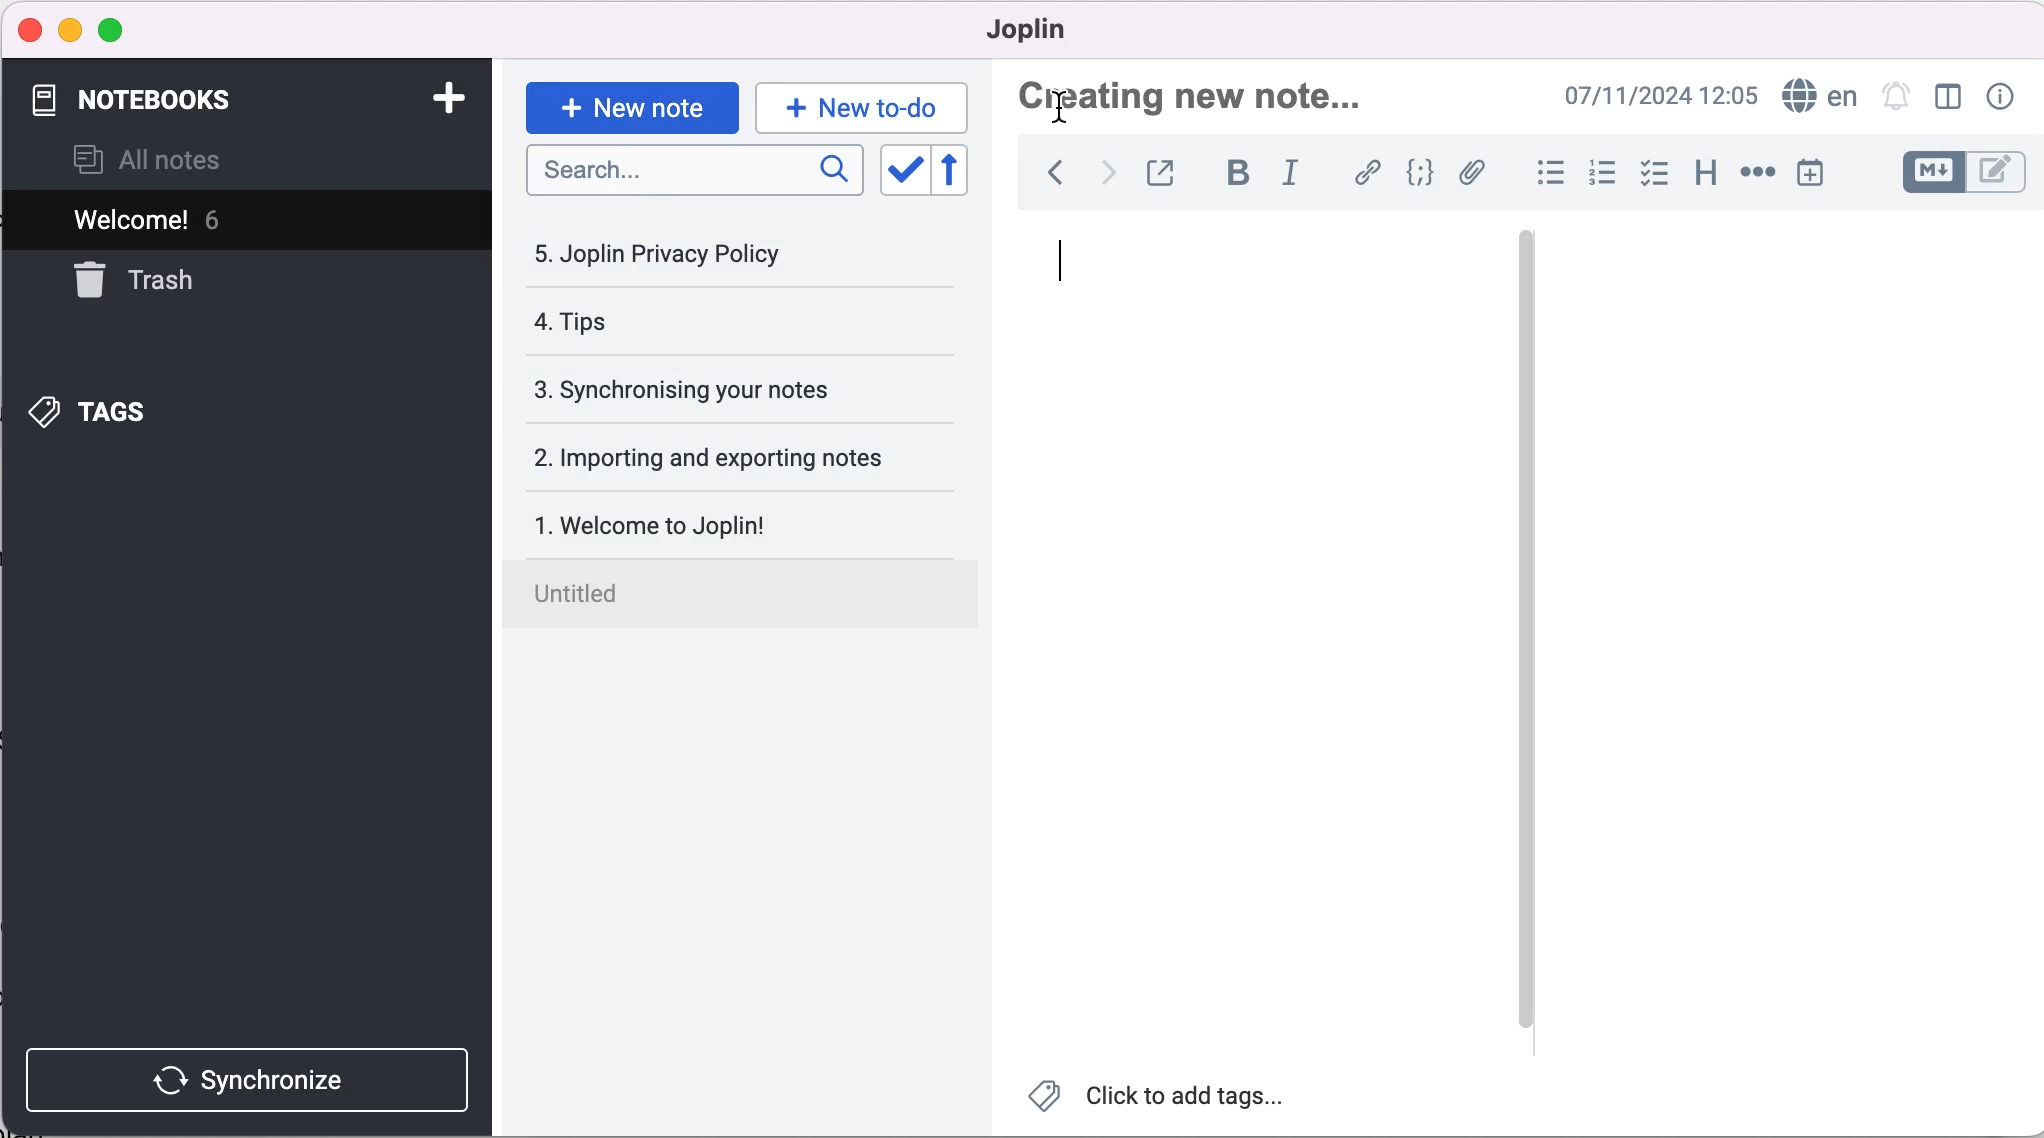 The height and width of the screenshot is (1138, 2044). Describe the element at coordinates (1065, 108) in the screenshot. I see `Cursor` at that location.